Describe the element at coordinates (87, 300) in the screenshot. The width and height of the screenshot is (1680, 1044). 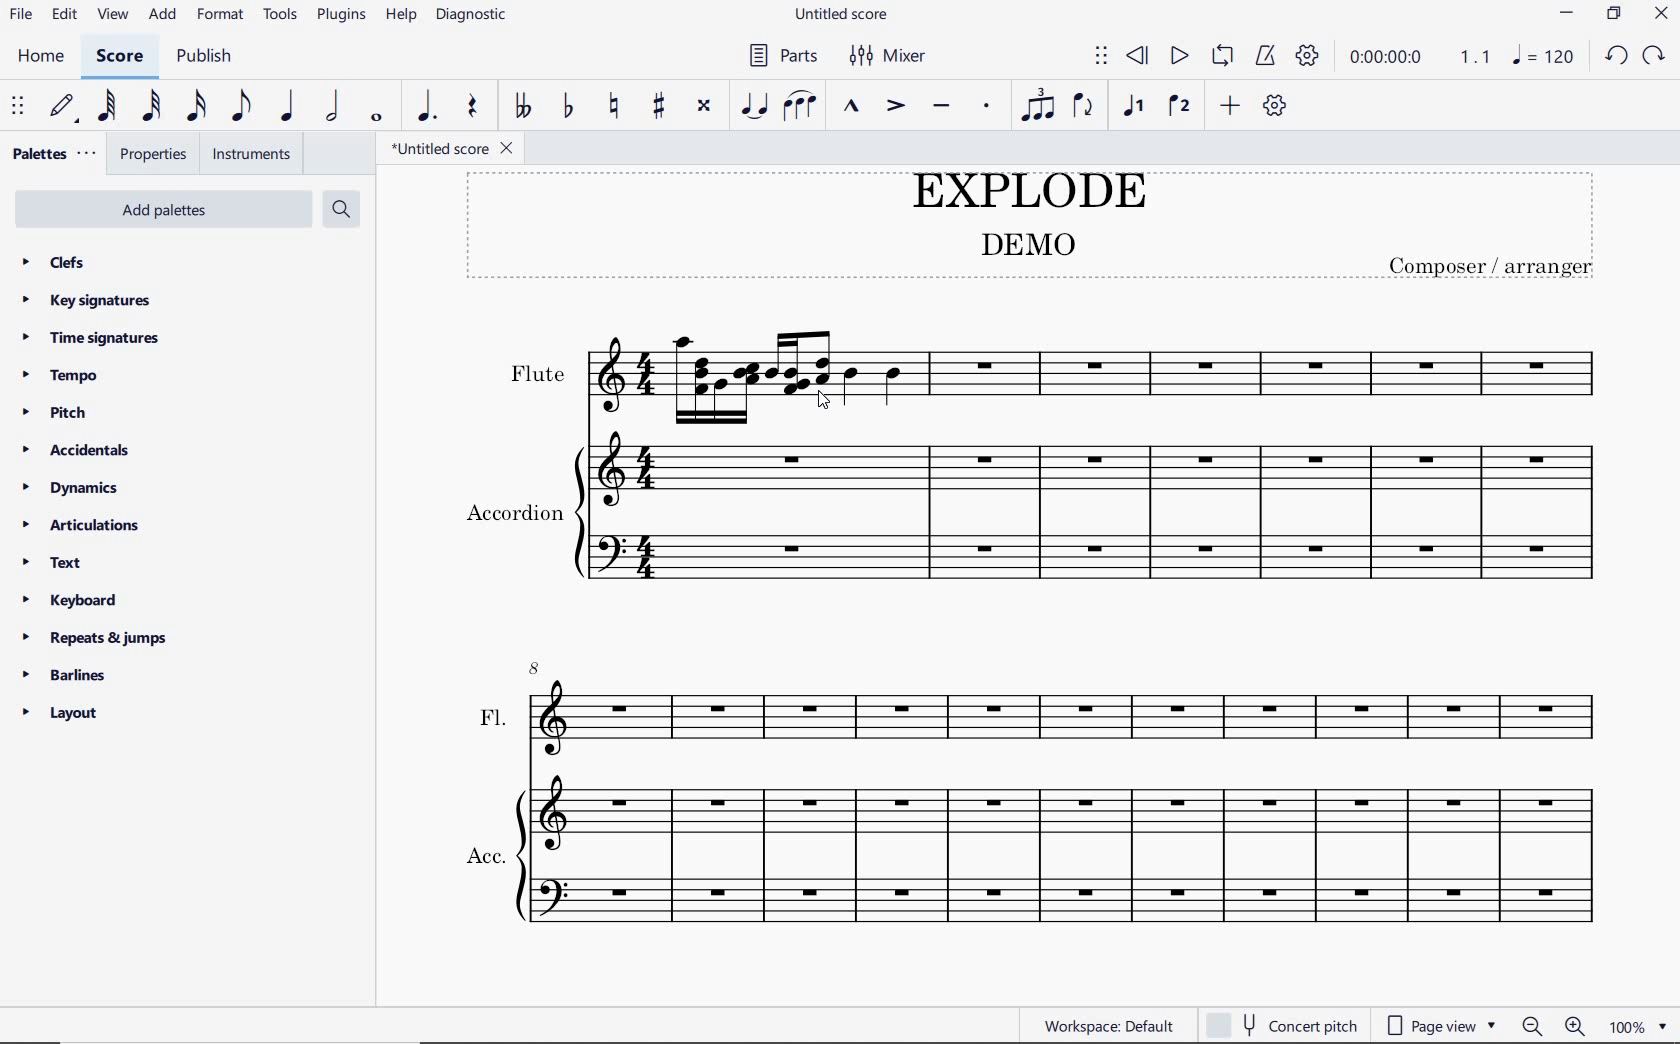
I see `key signatures` at that location.